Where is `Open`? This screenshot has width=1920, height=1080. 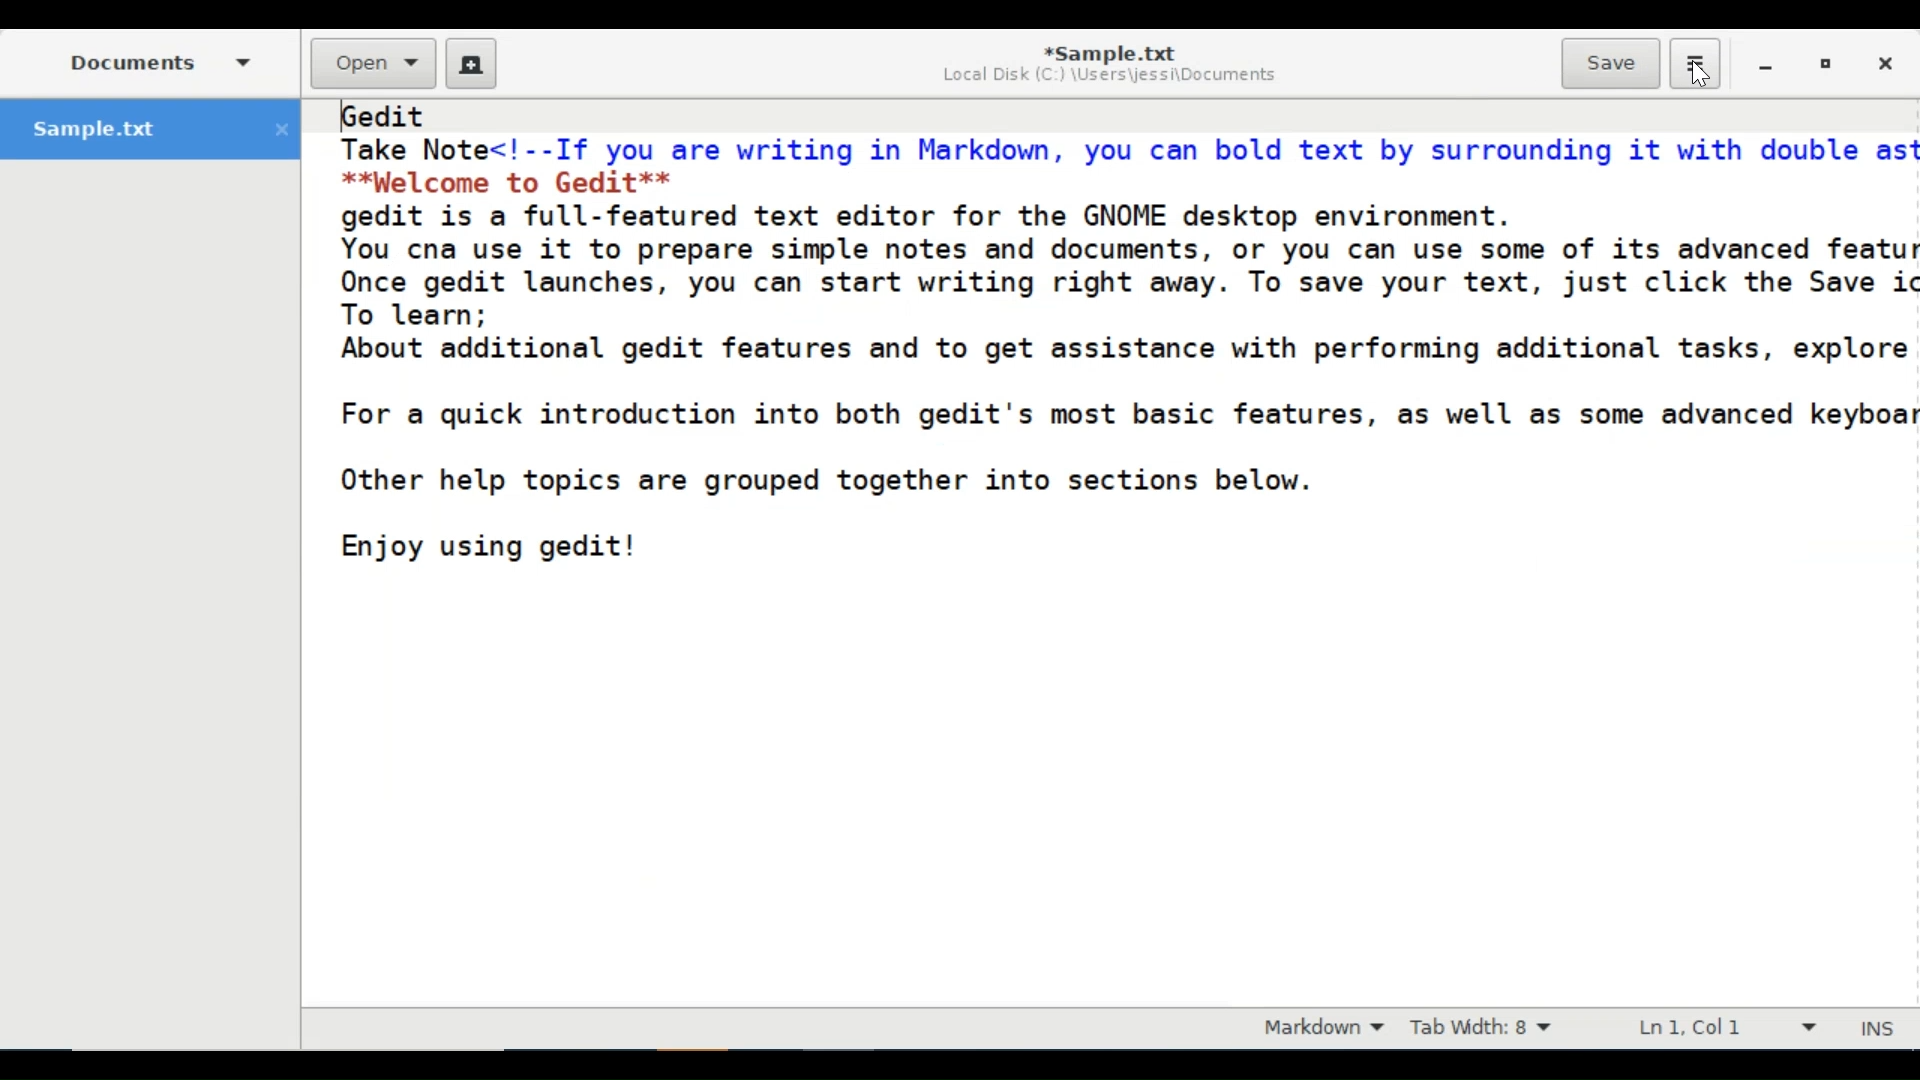
Open is located at coordinates (374, 64).